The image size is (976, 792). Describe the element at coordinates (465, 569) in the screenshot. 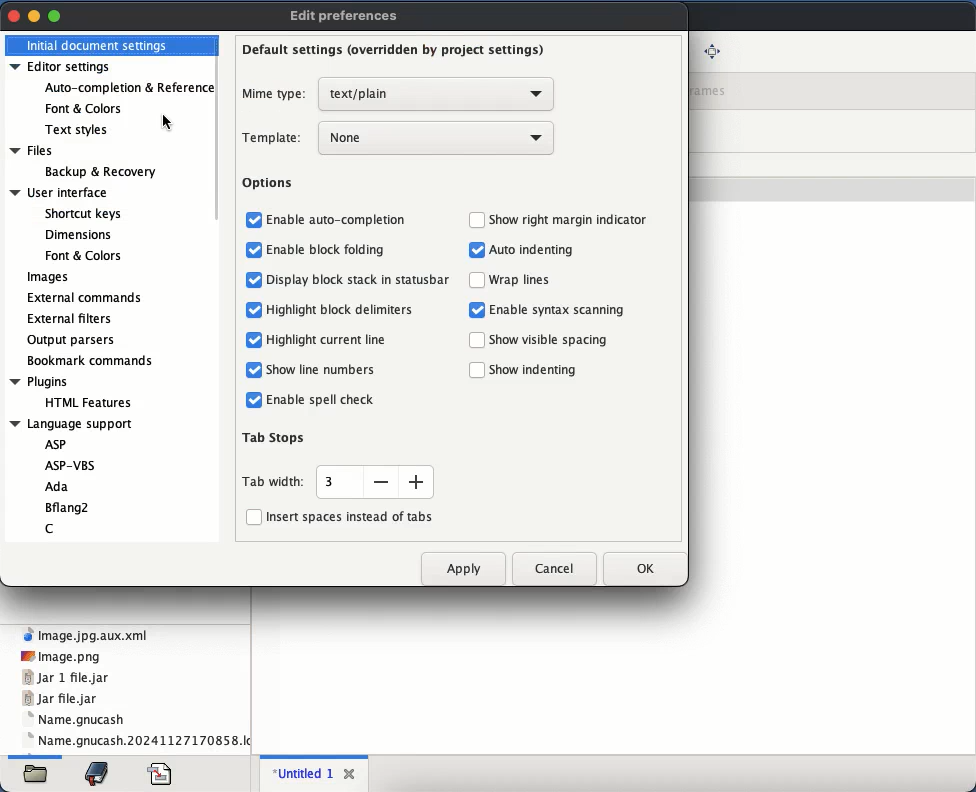

I see `apply` at that location.